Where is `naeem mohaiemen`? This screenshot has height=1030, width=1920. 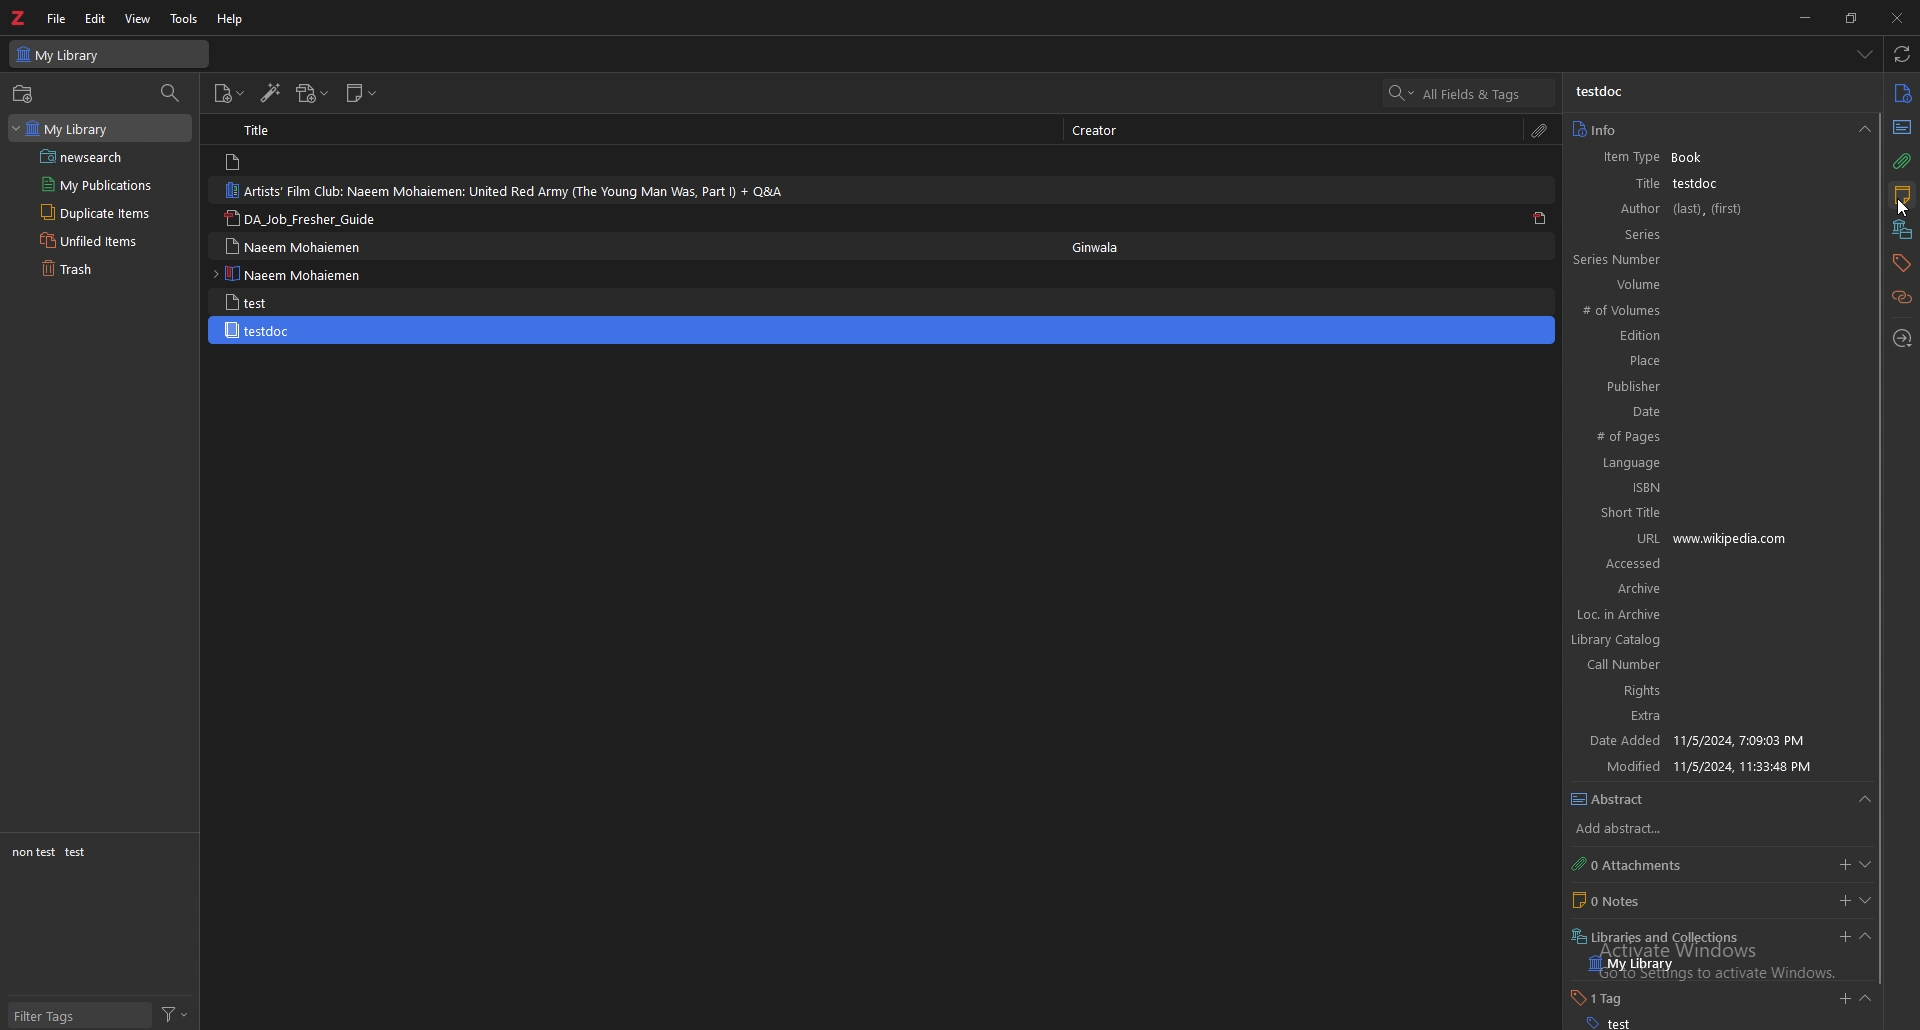 naeem mohaiemen is located at coordinates (298, 247).